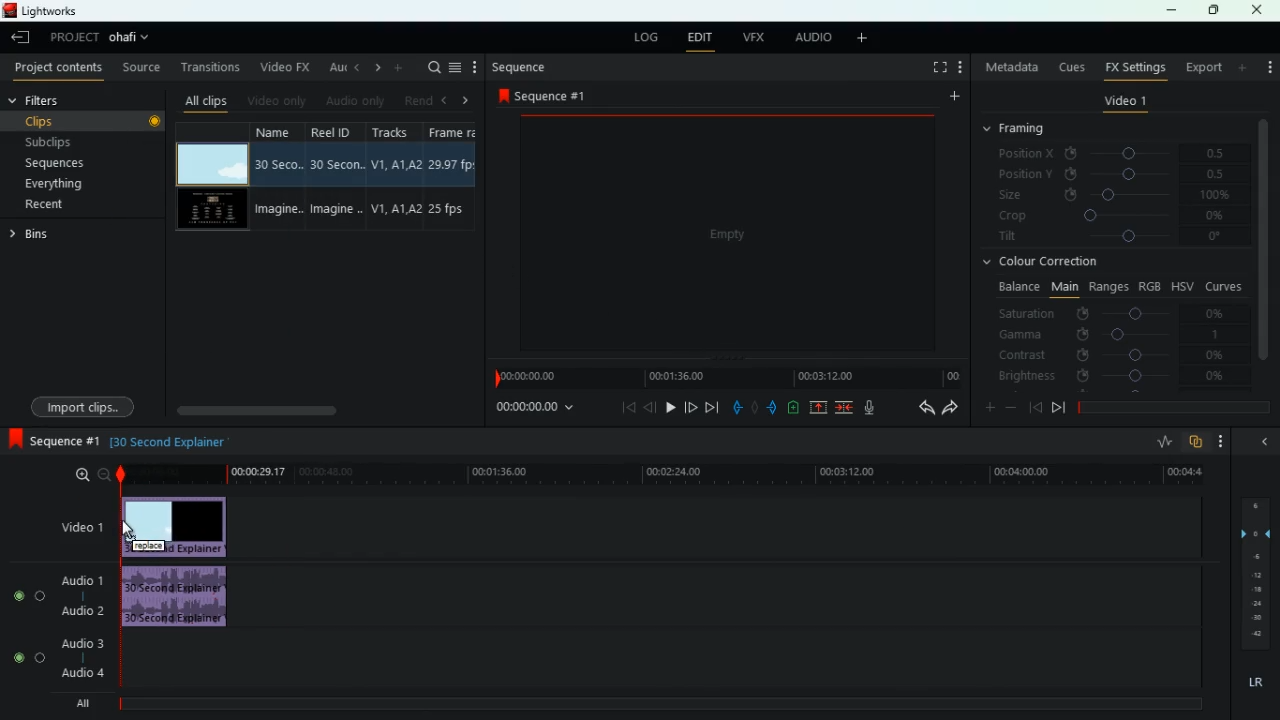  I want to click on audio, so click(180, 598).